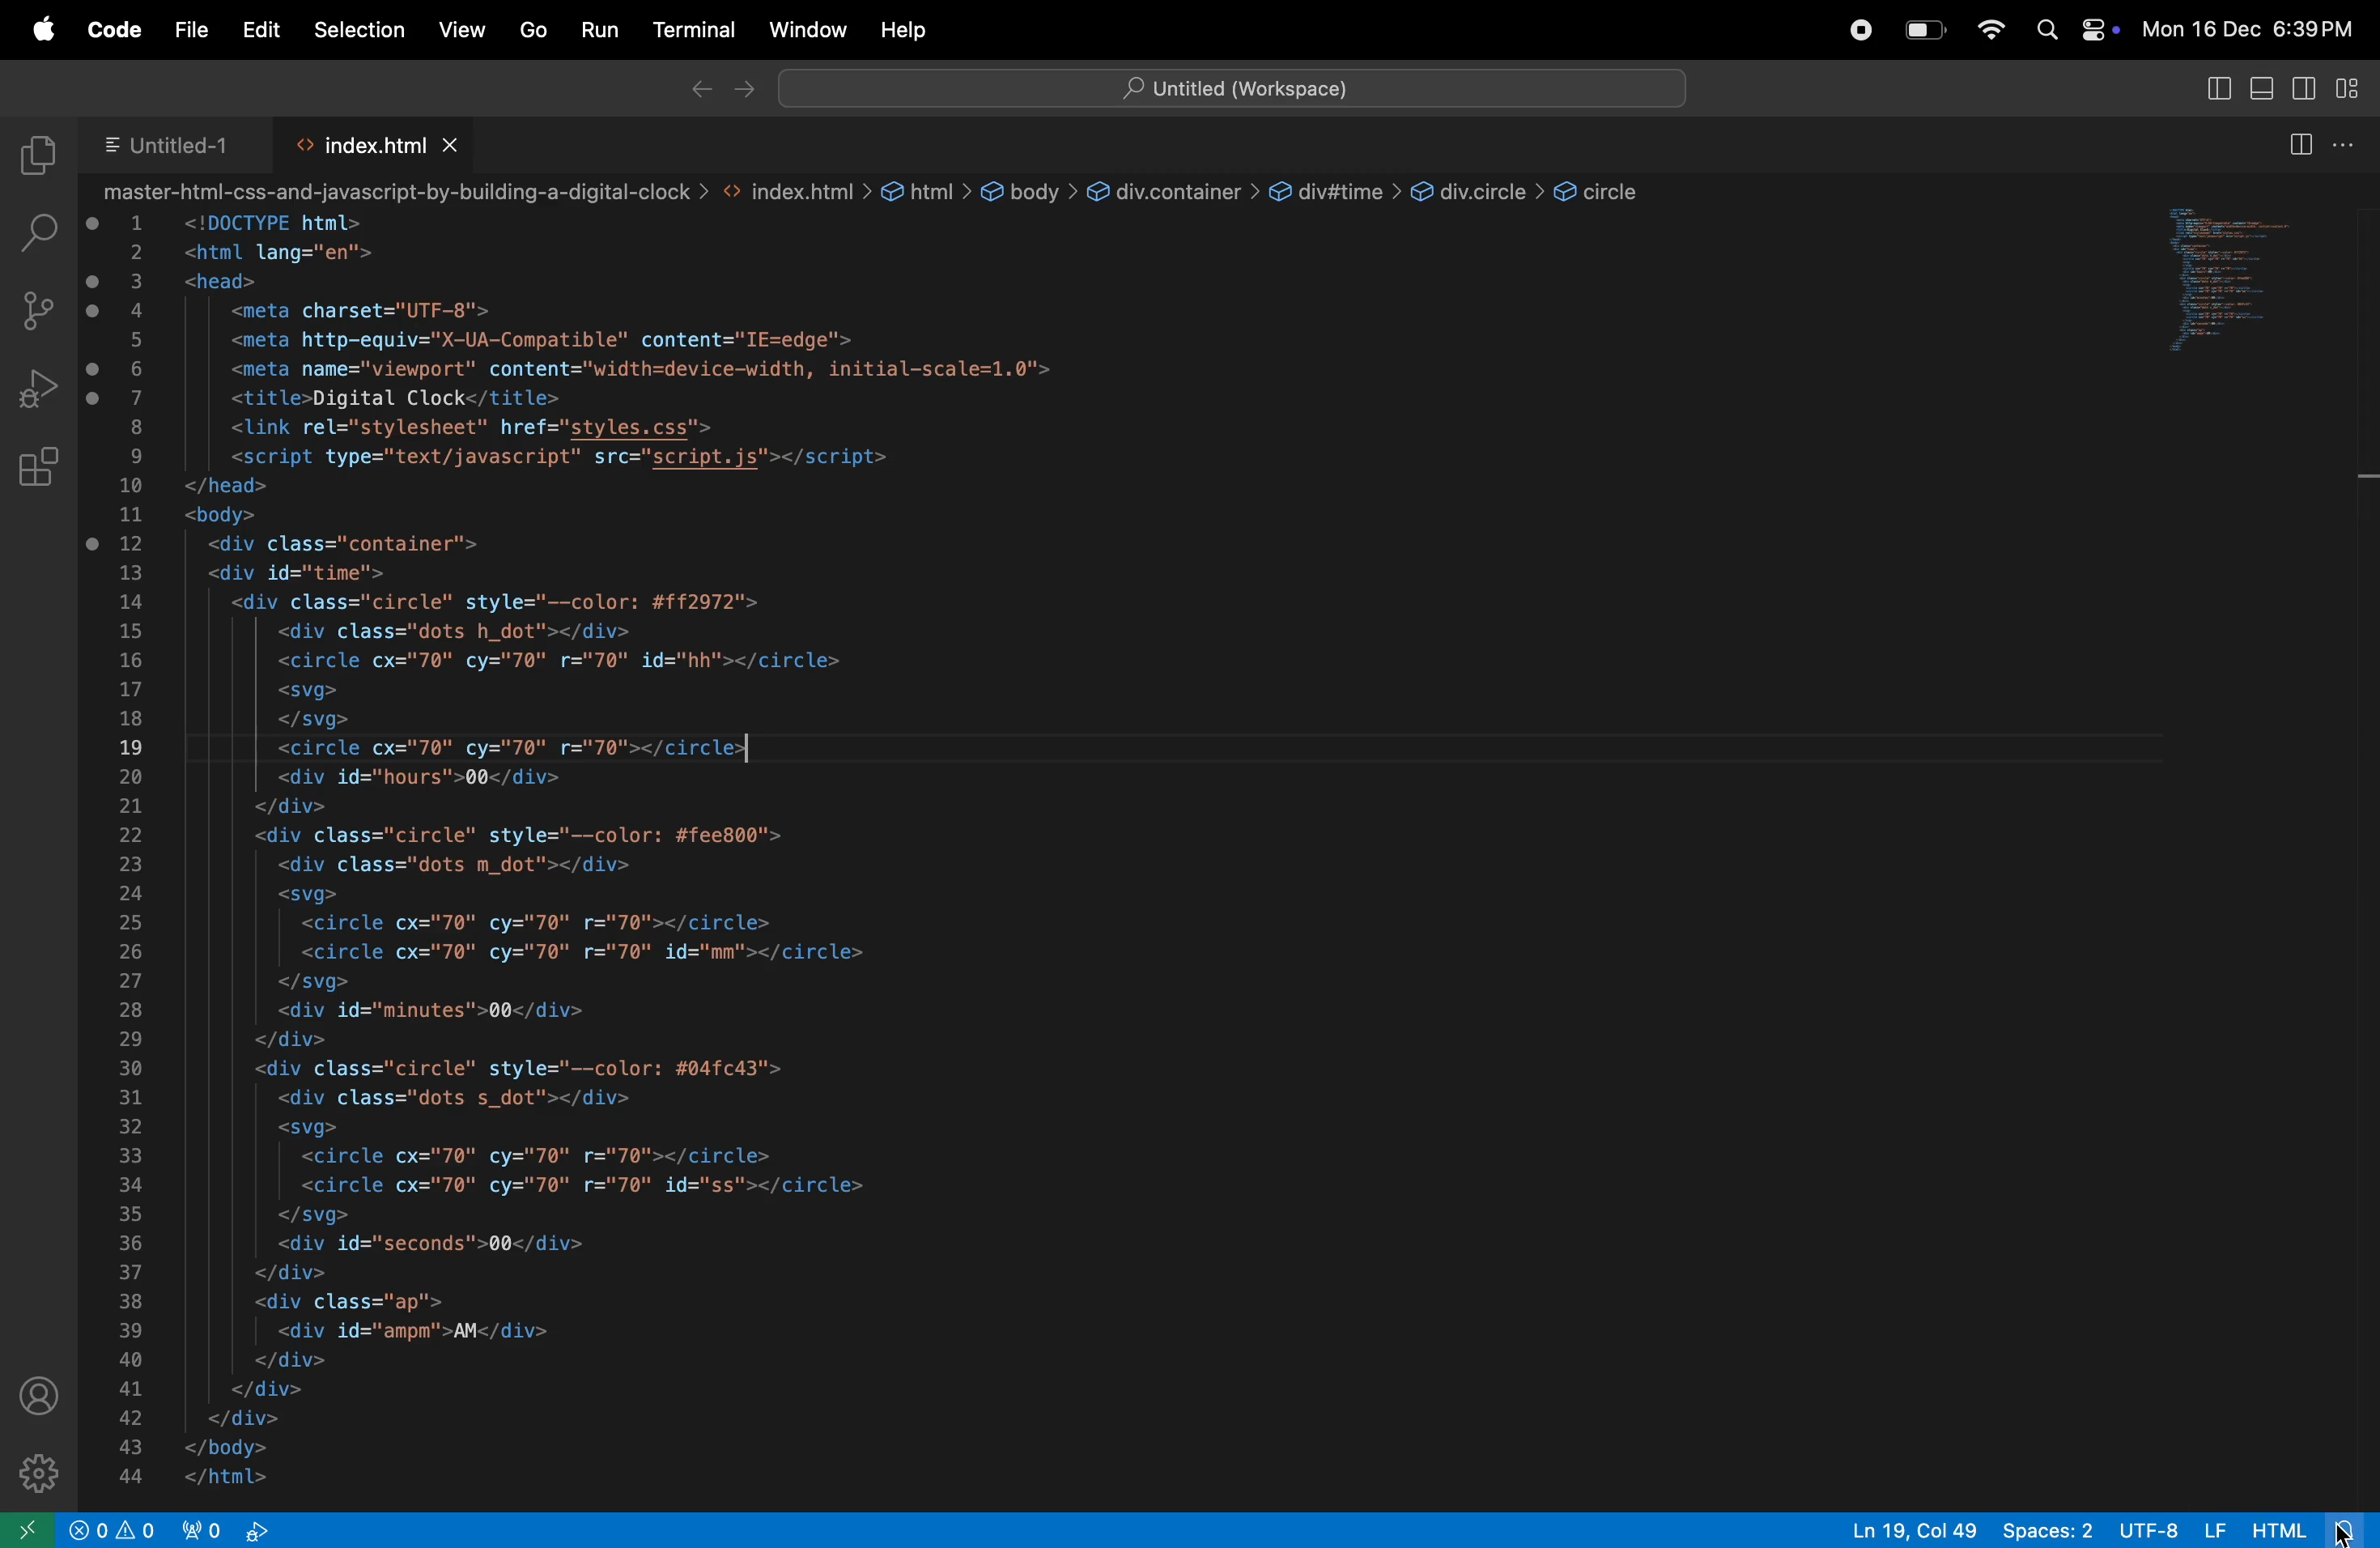 The image size is (2380, 1548). I want to click on extensions, so click(47, 1471).